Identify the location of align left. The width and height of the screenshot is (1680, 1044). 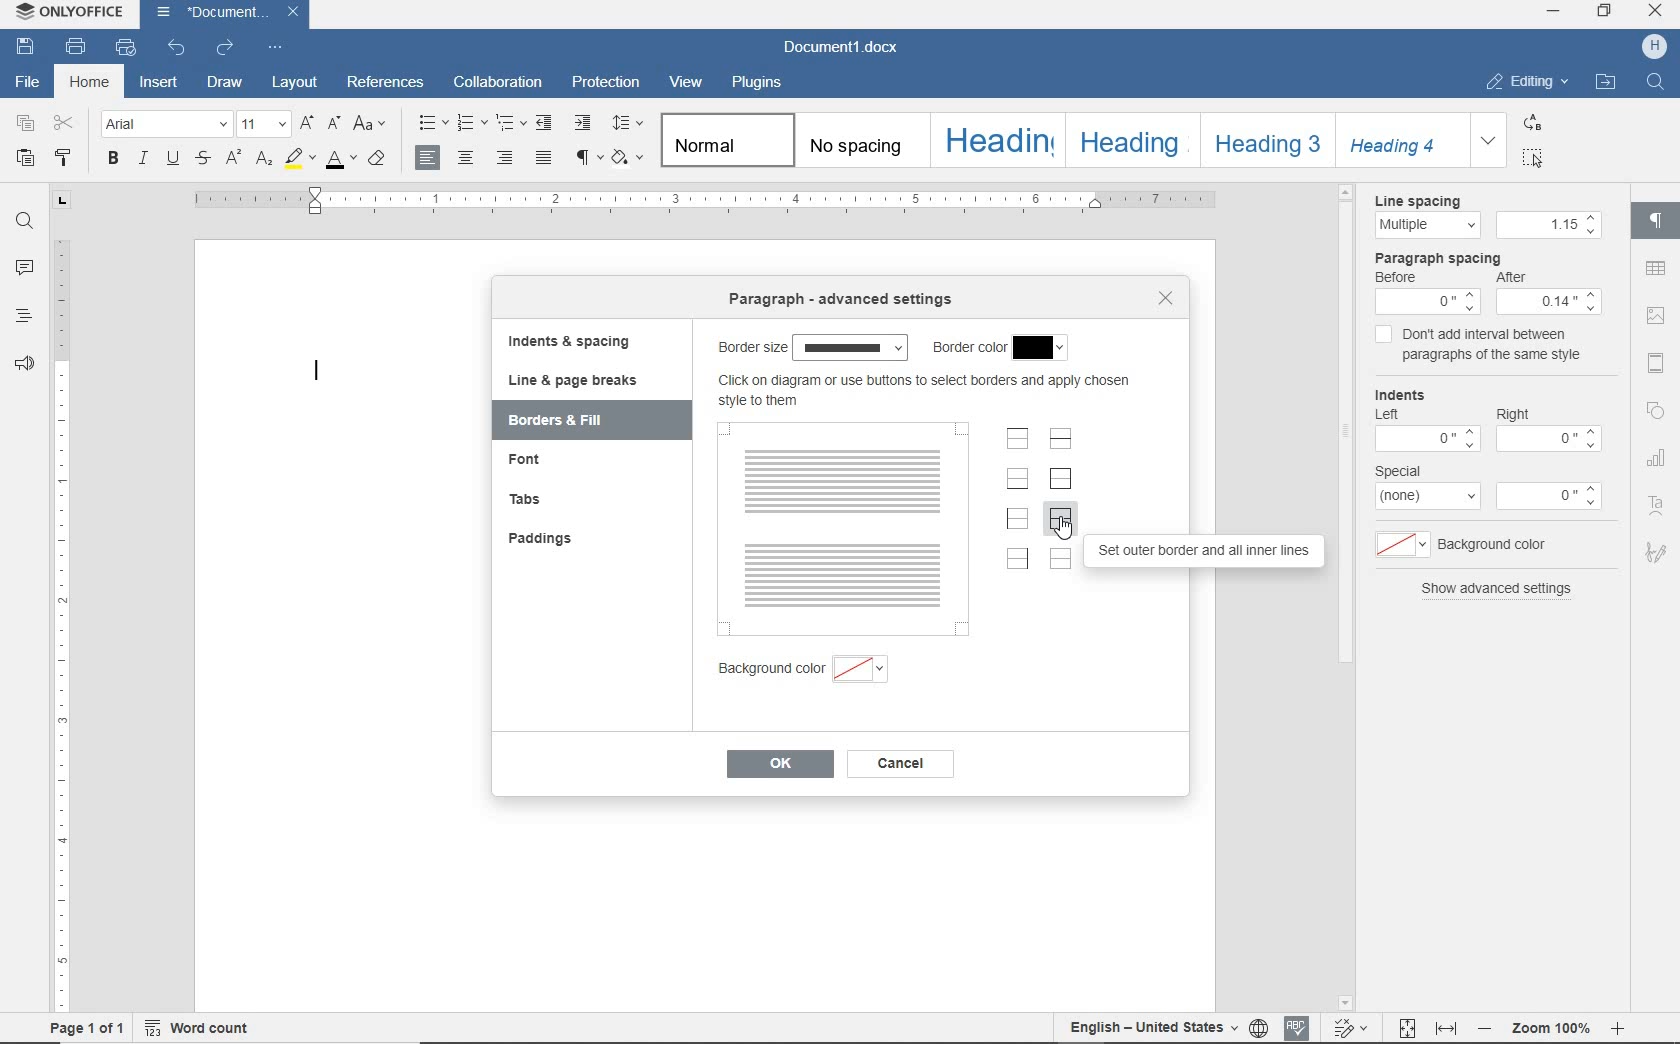
(429, 159).